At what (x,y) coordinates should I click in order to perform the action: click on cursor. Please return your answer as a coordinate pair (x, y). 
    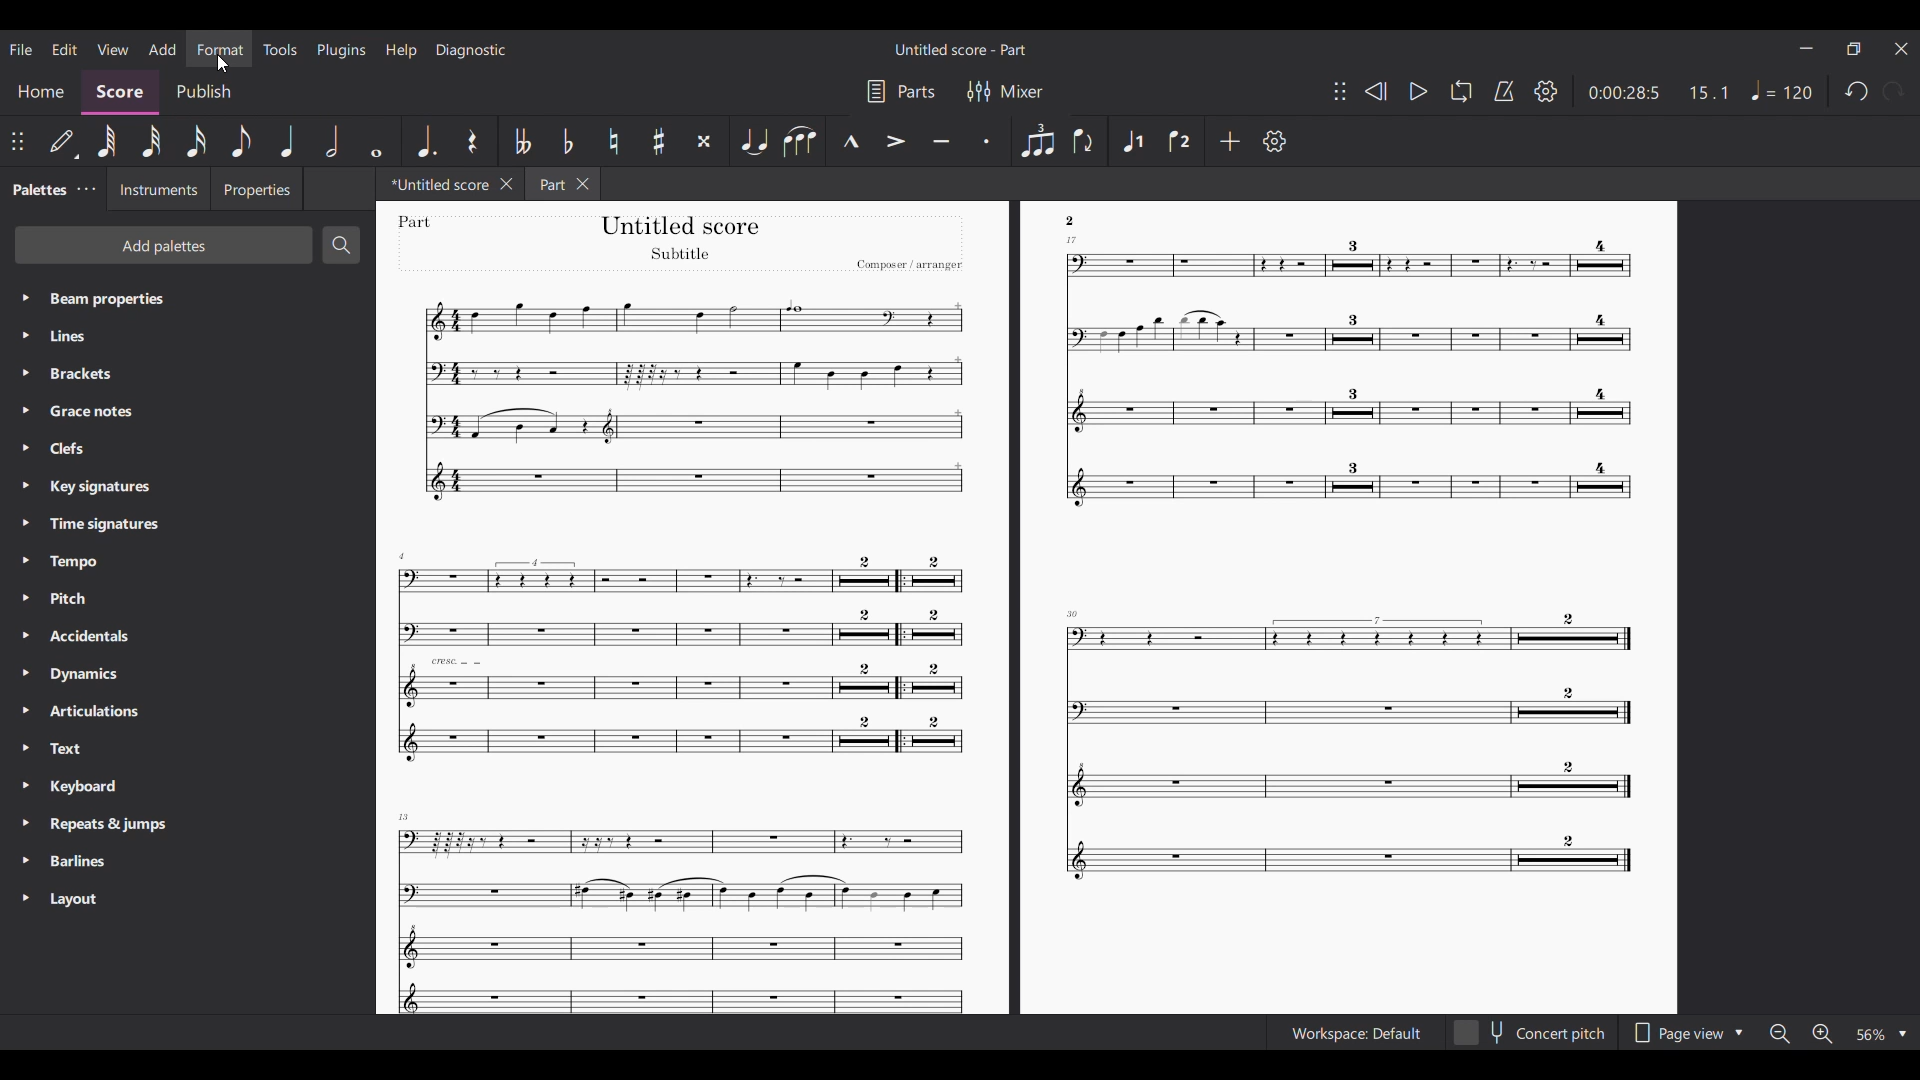
    Looking at the image, I should click on (224, 64).